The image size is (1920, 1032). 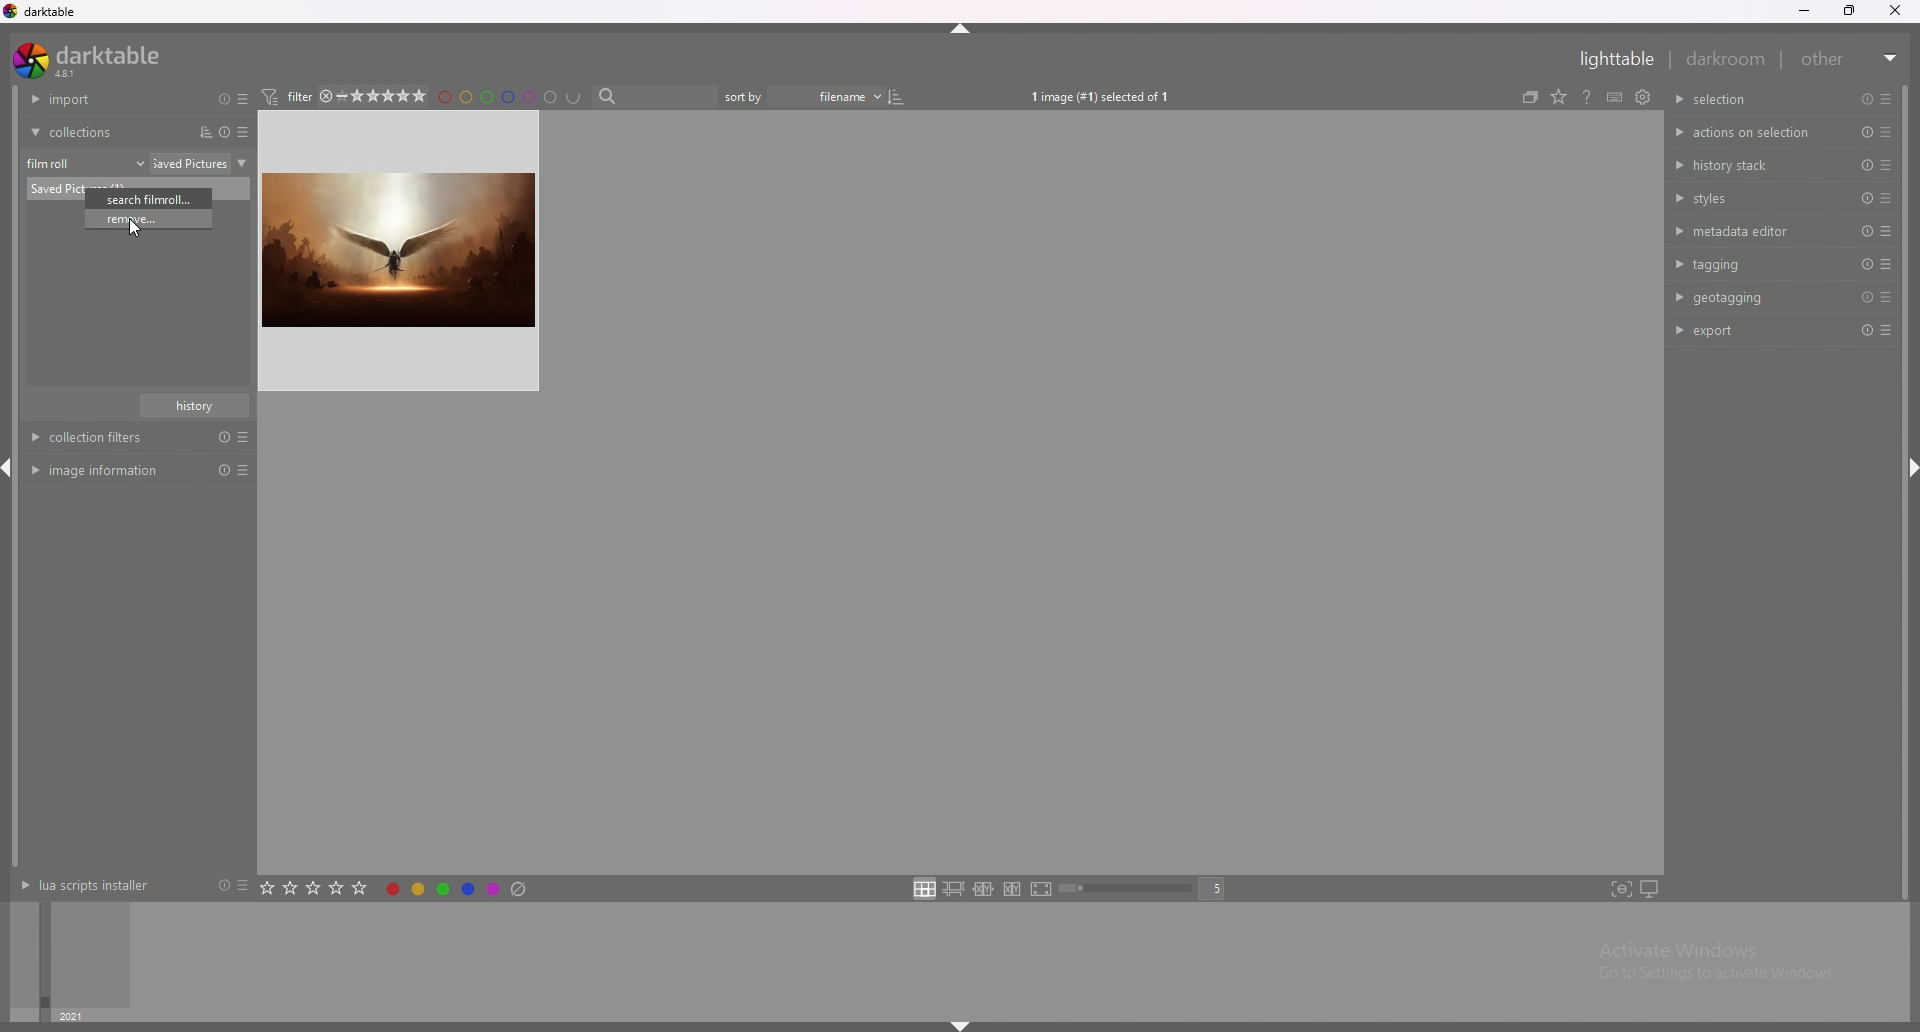 What do you see at coordinates (1898, 11) in the screenshot?
I see `close` at bounding box center [1898, 11].